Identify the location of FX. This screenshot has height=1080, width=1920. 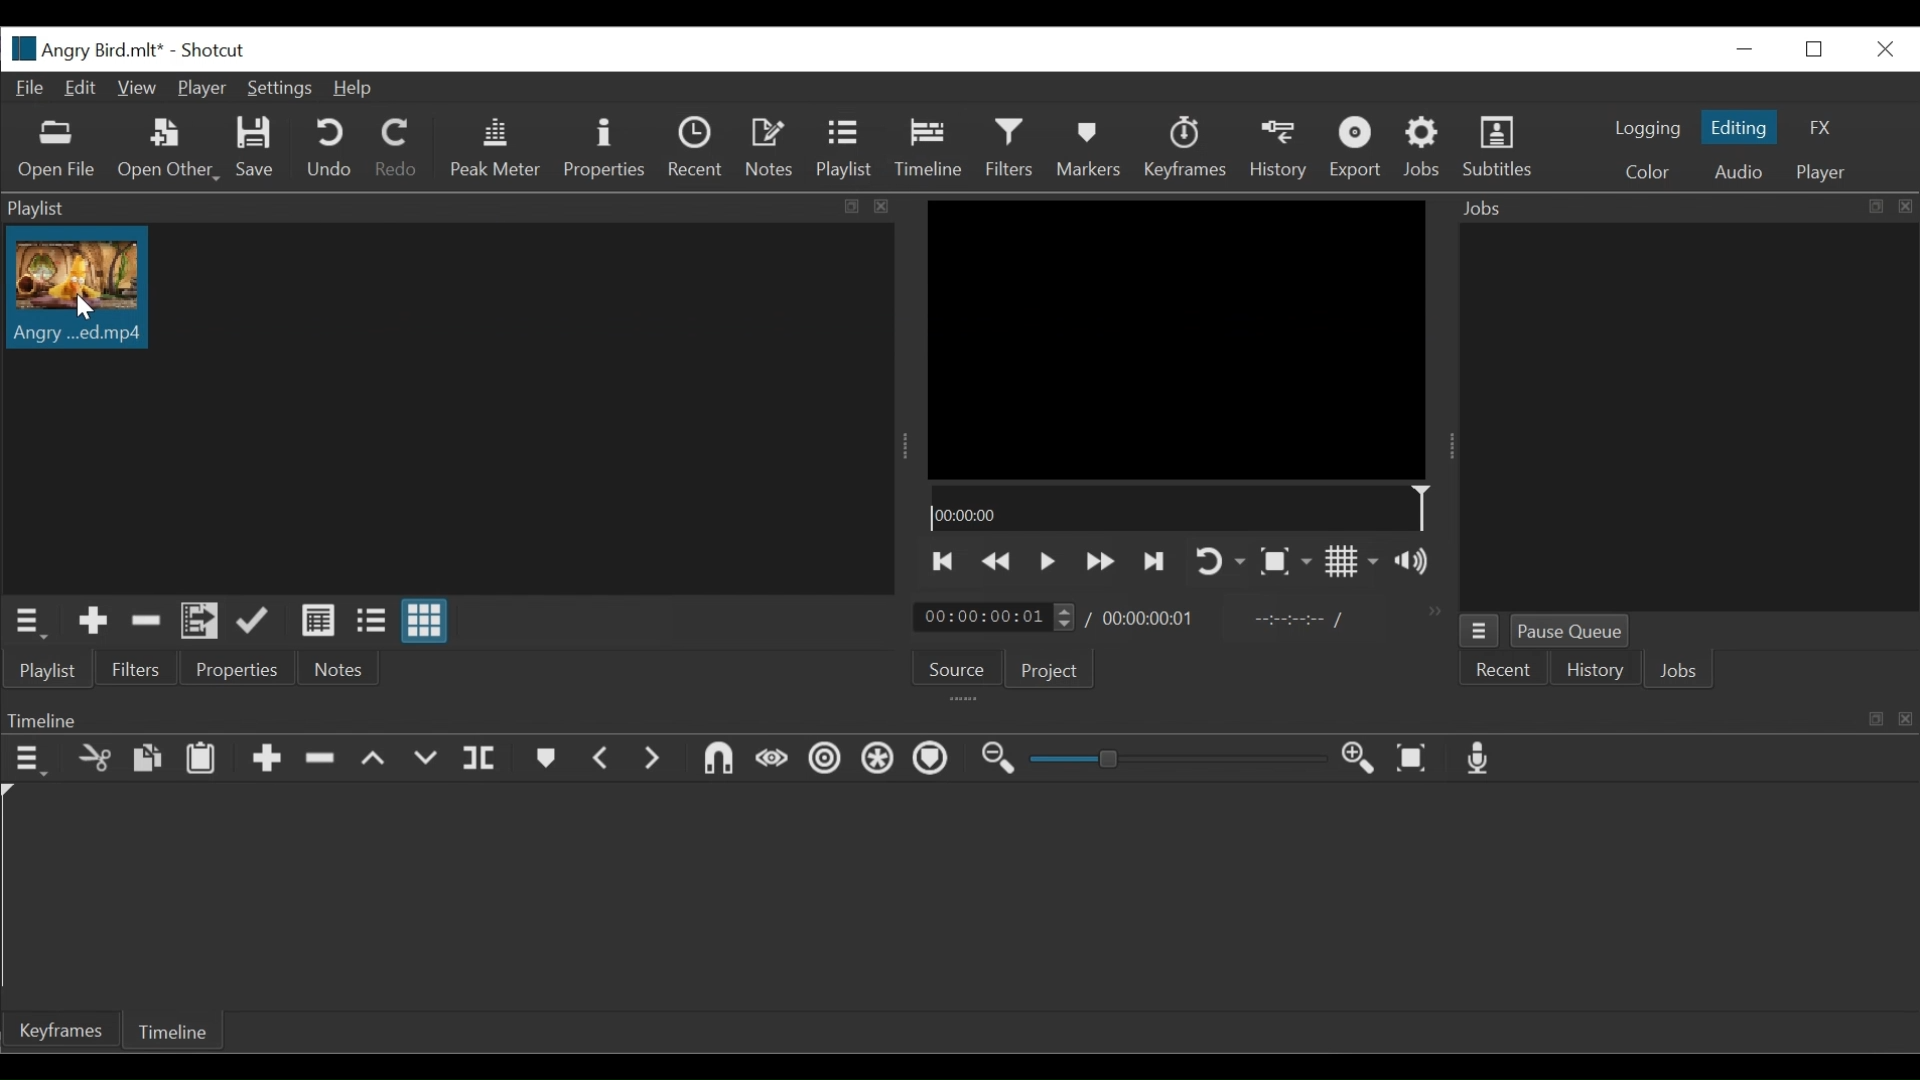
(1826, 130).